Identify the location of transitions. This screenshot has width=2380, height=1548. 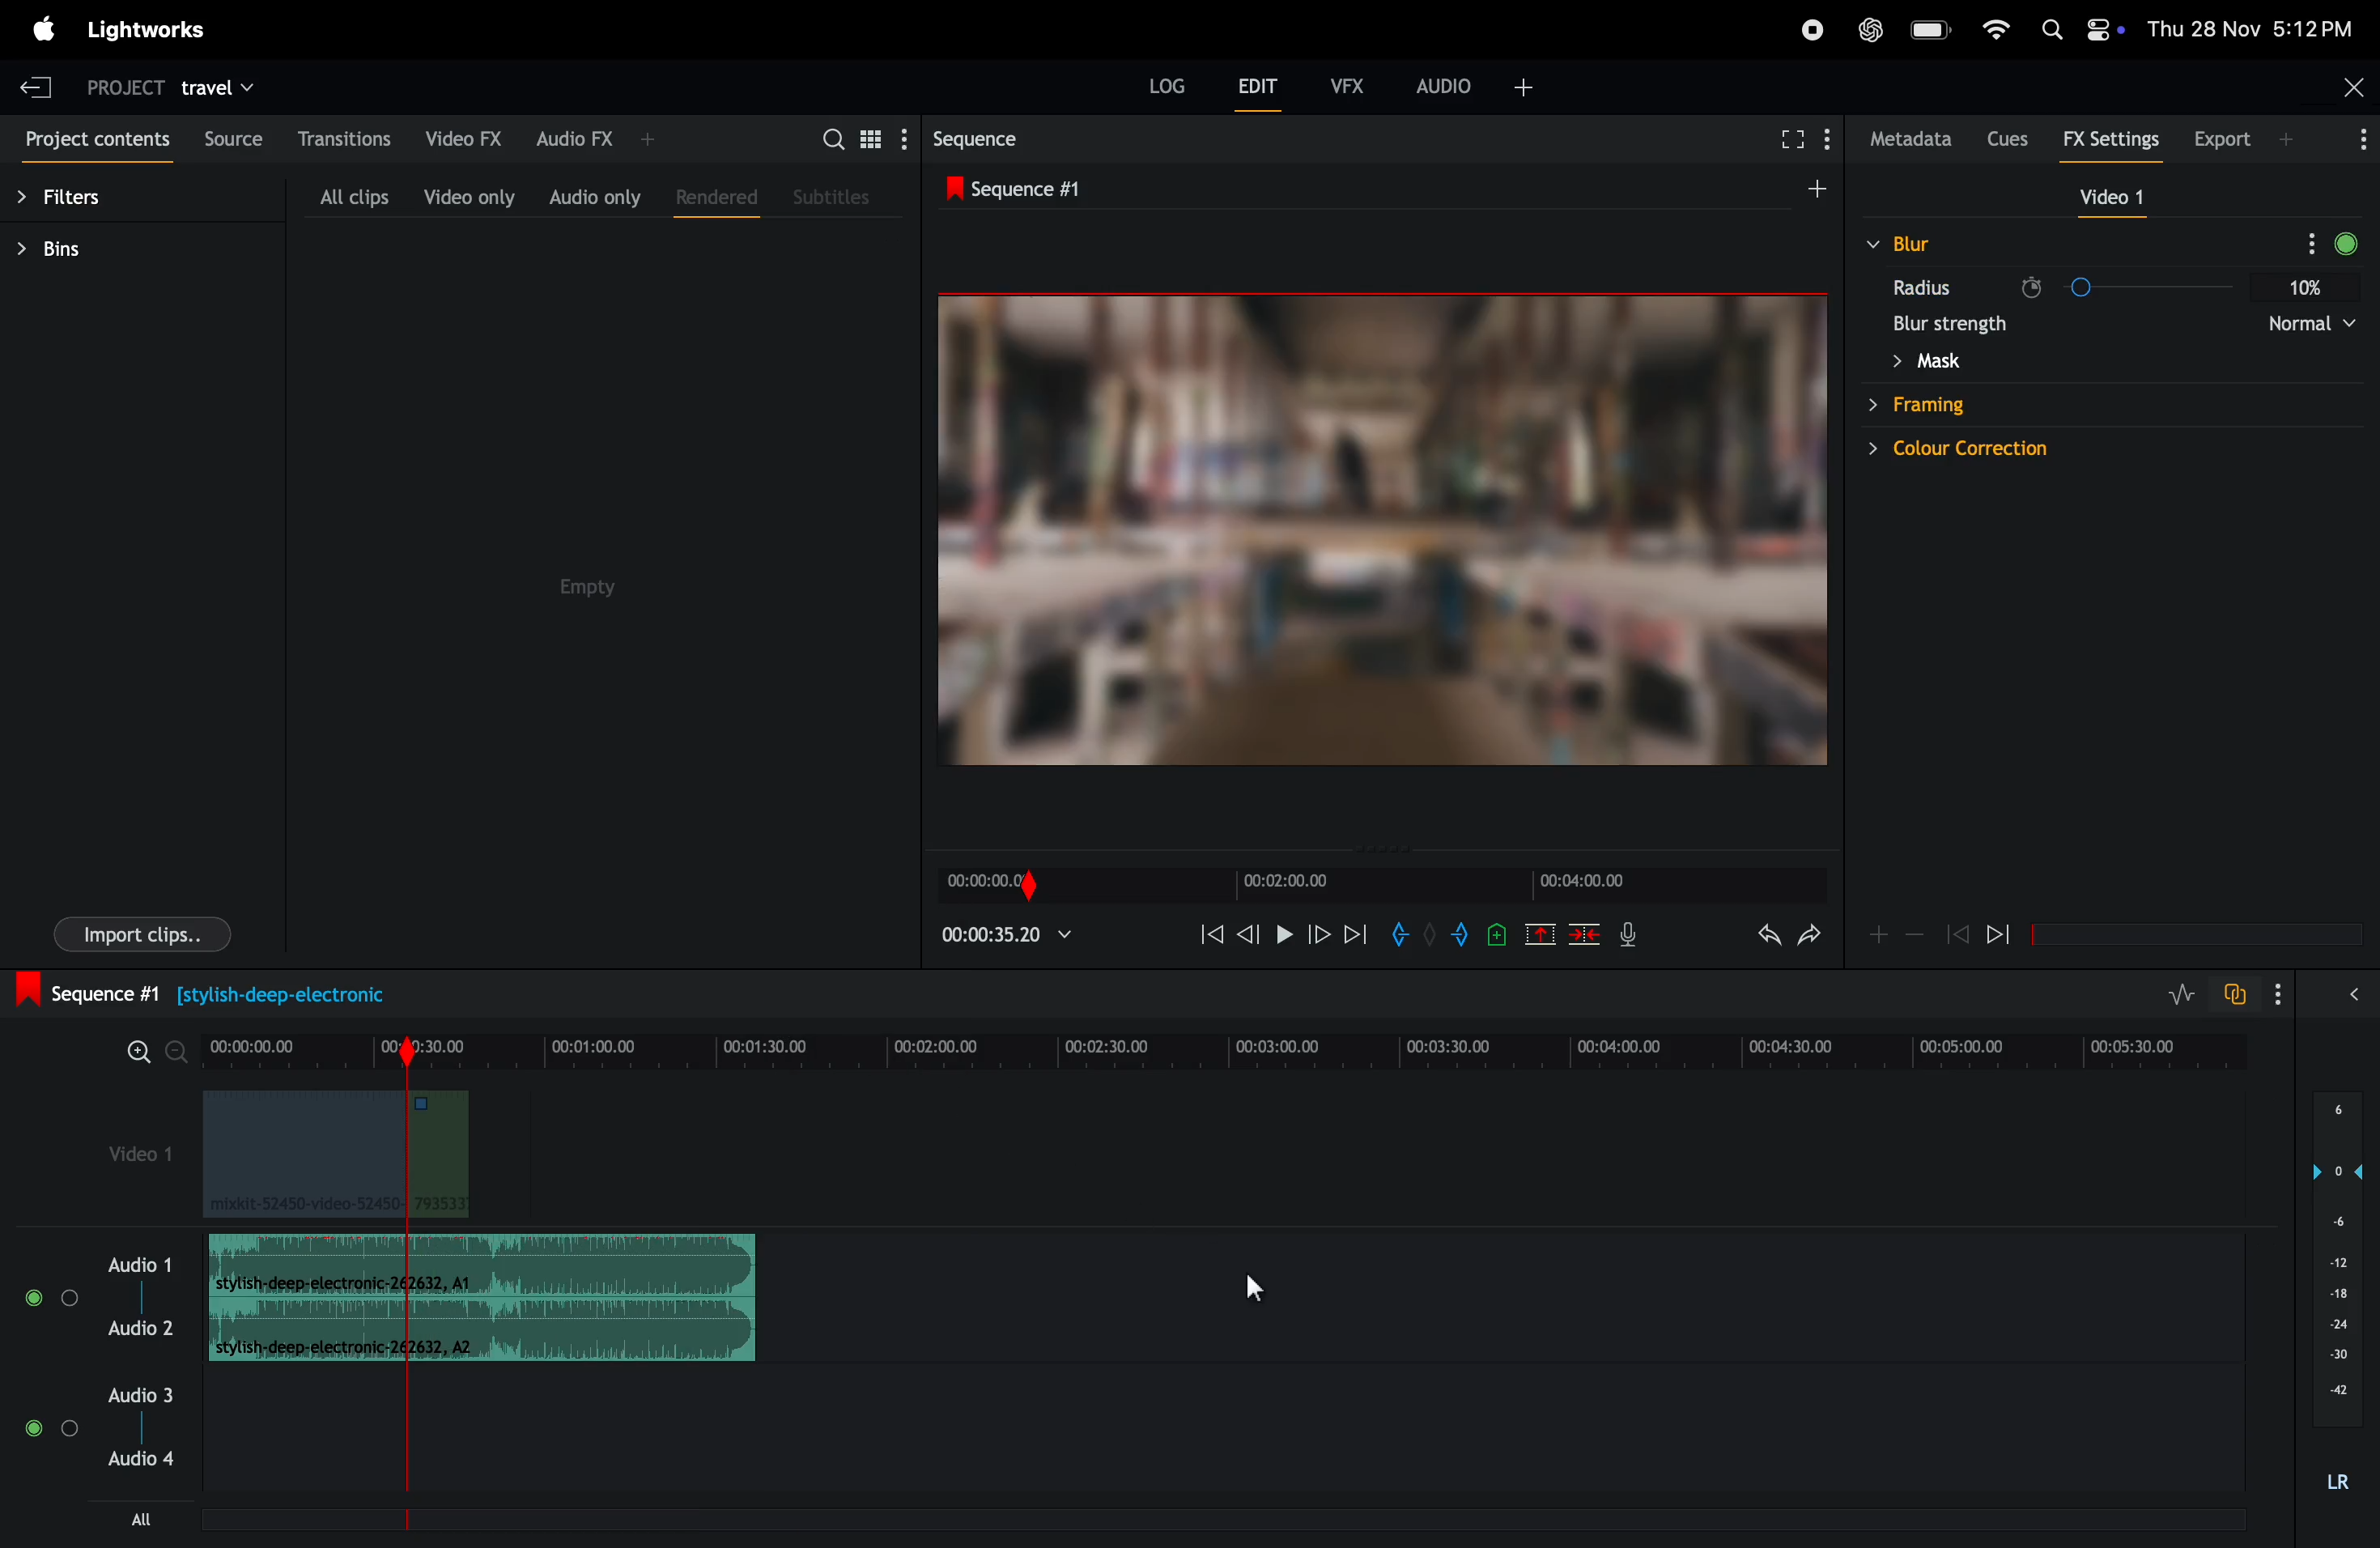
(349, 139).